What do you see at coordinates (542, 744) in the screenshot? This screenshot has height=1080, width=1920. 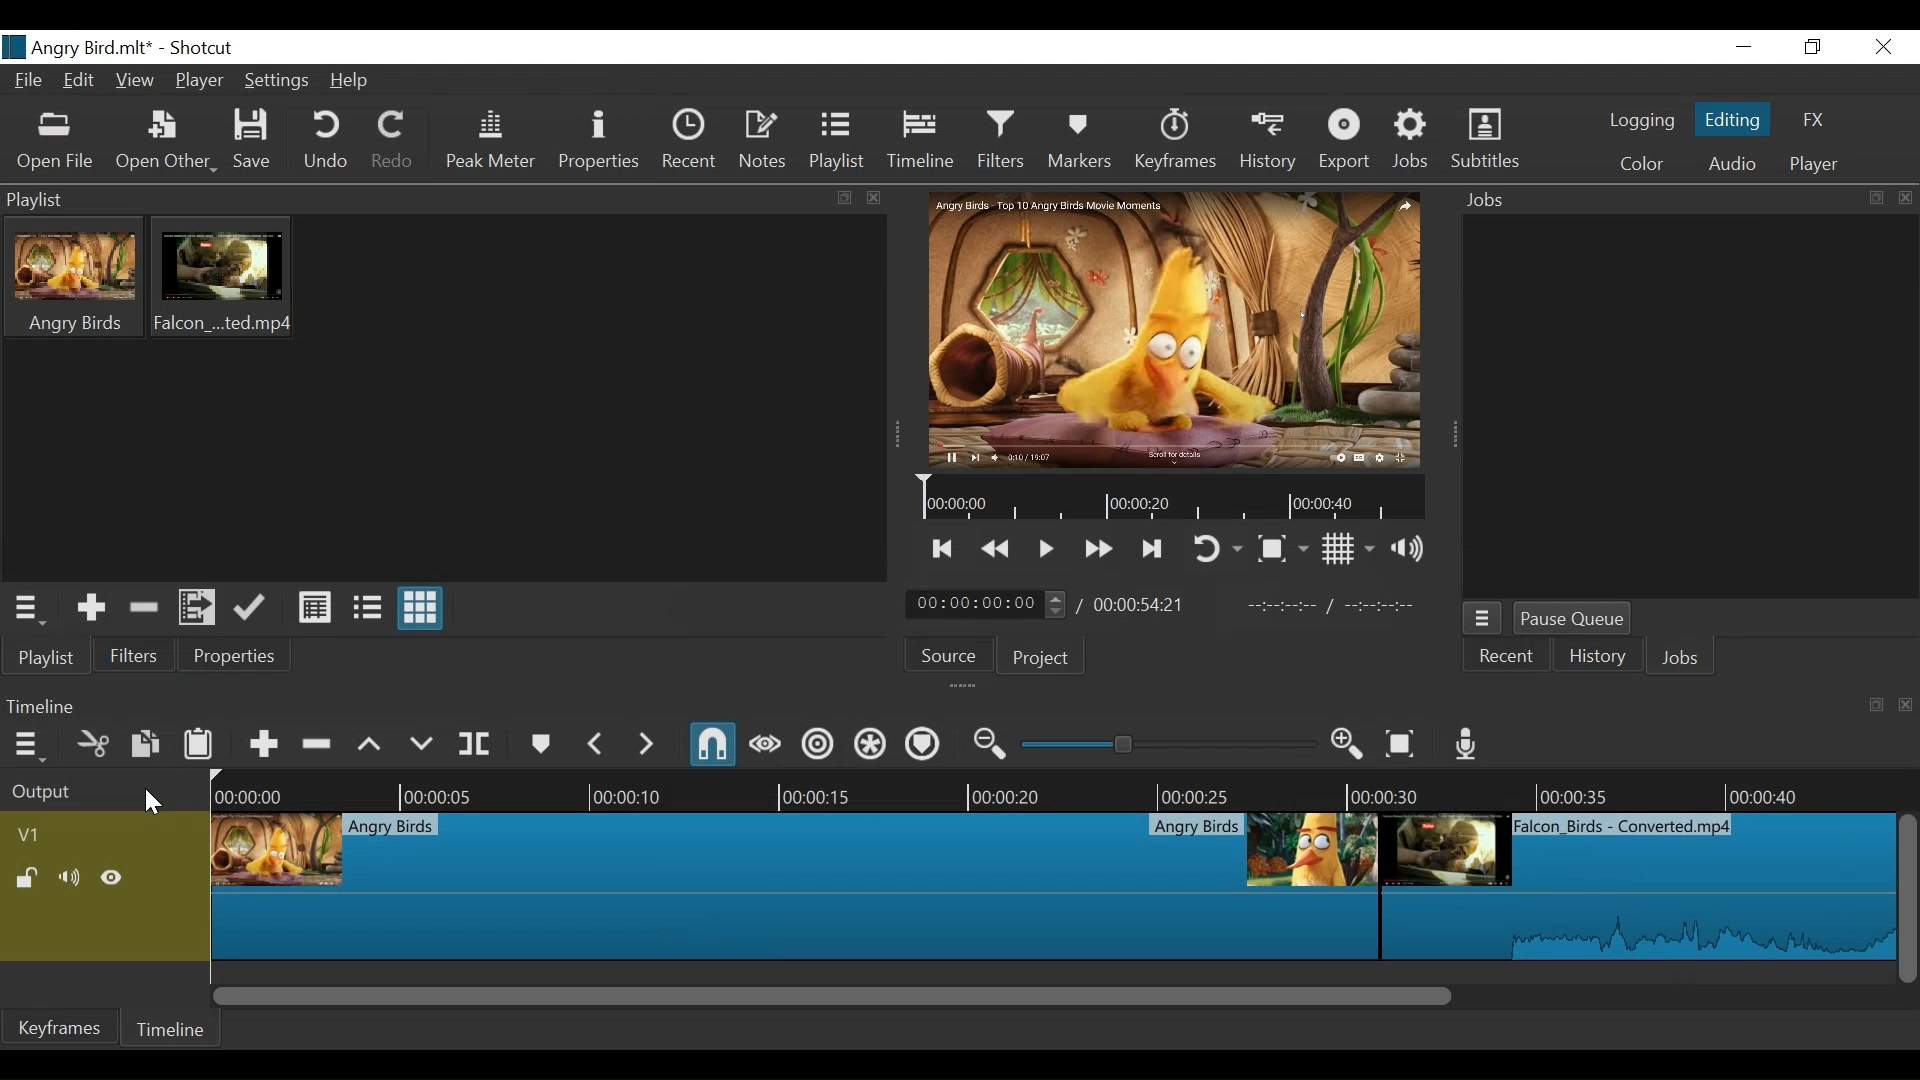 I see `Marker` at bounding box center [542, 744].